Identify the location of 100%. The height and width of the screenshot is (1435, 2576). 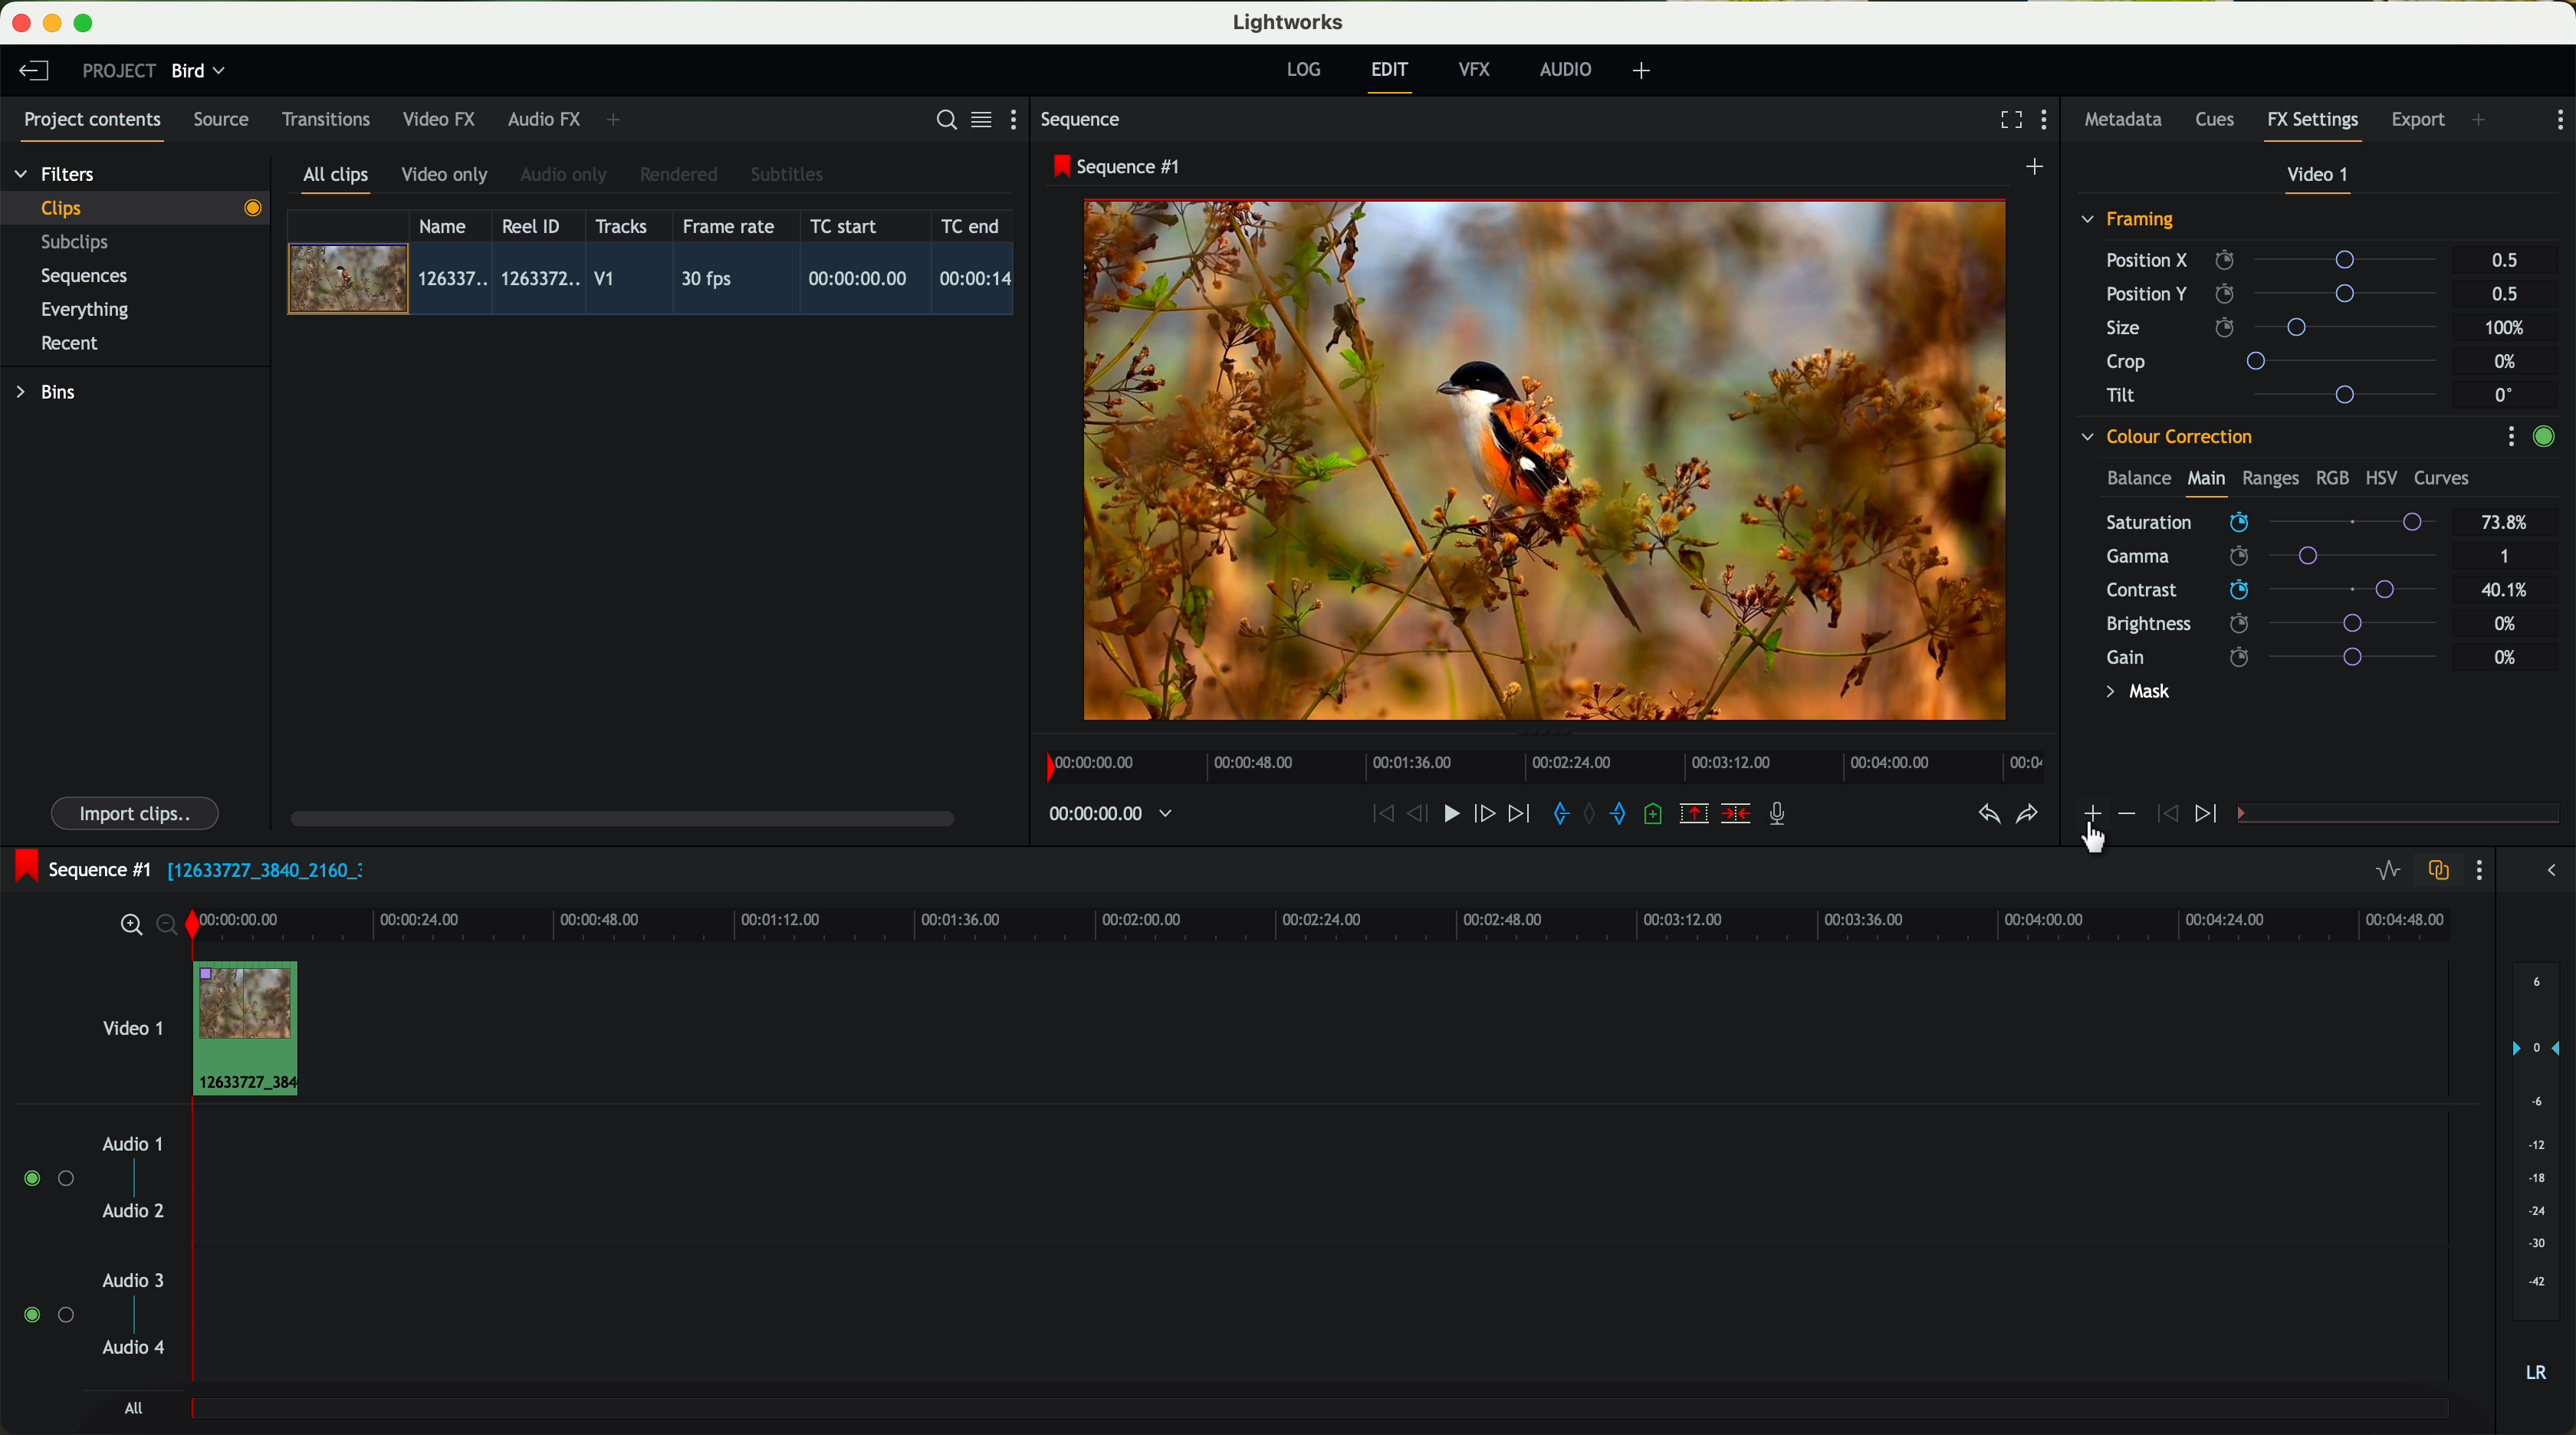
(2510, 328).